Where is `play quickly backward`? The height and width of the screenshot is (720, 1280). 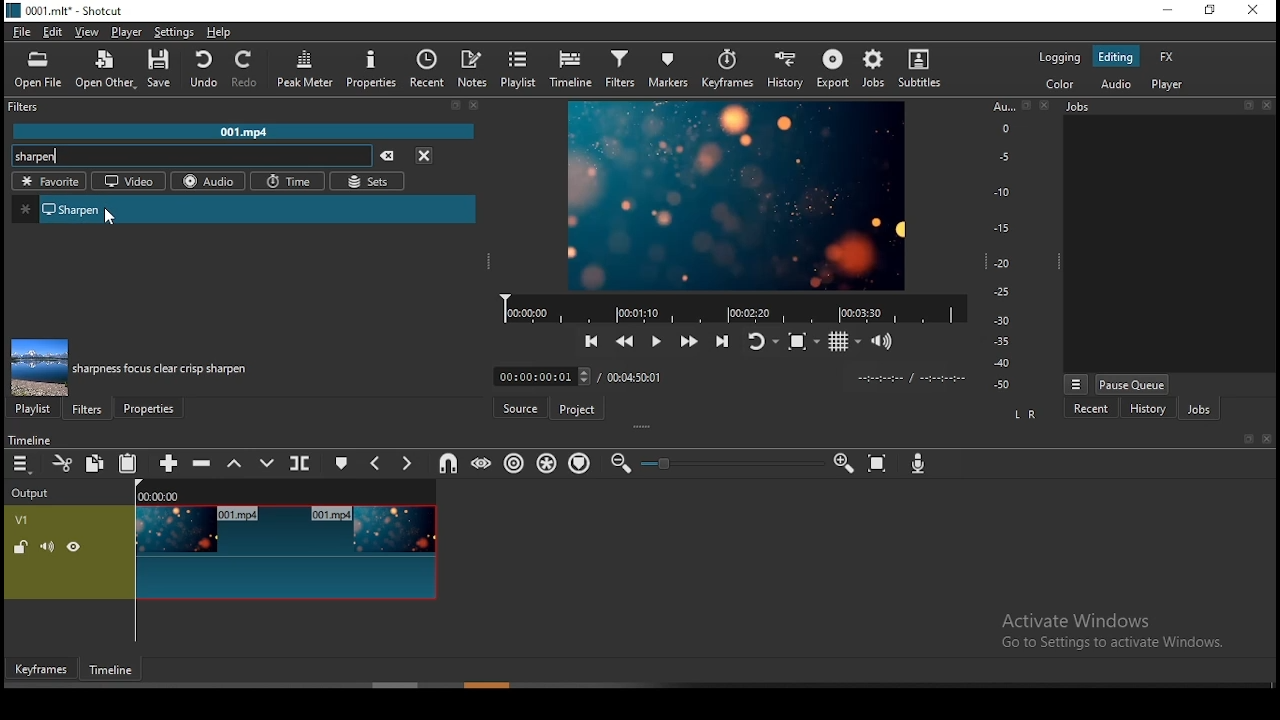
play quickly backward is located at coordinates (627, 339).